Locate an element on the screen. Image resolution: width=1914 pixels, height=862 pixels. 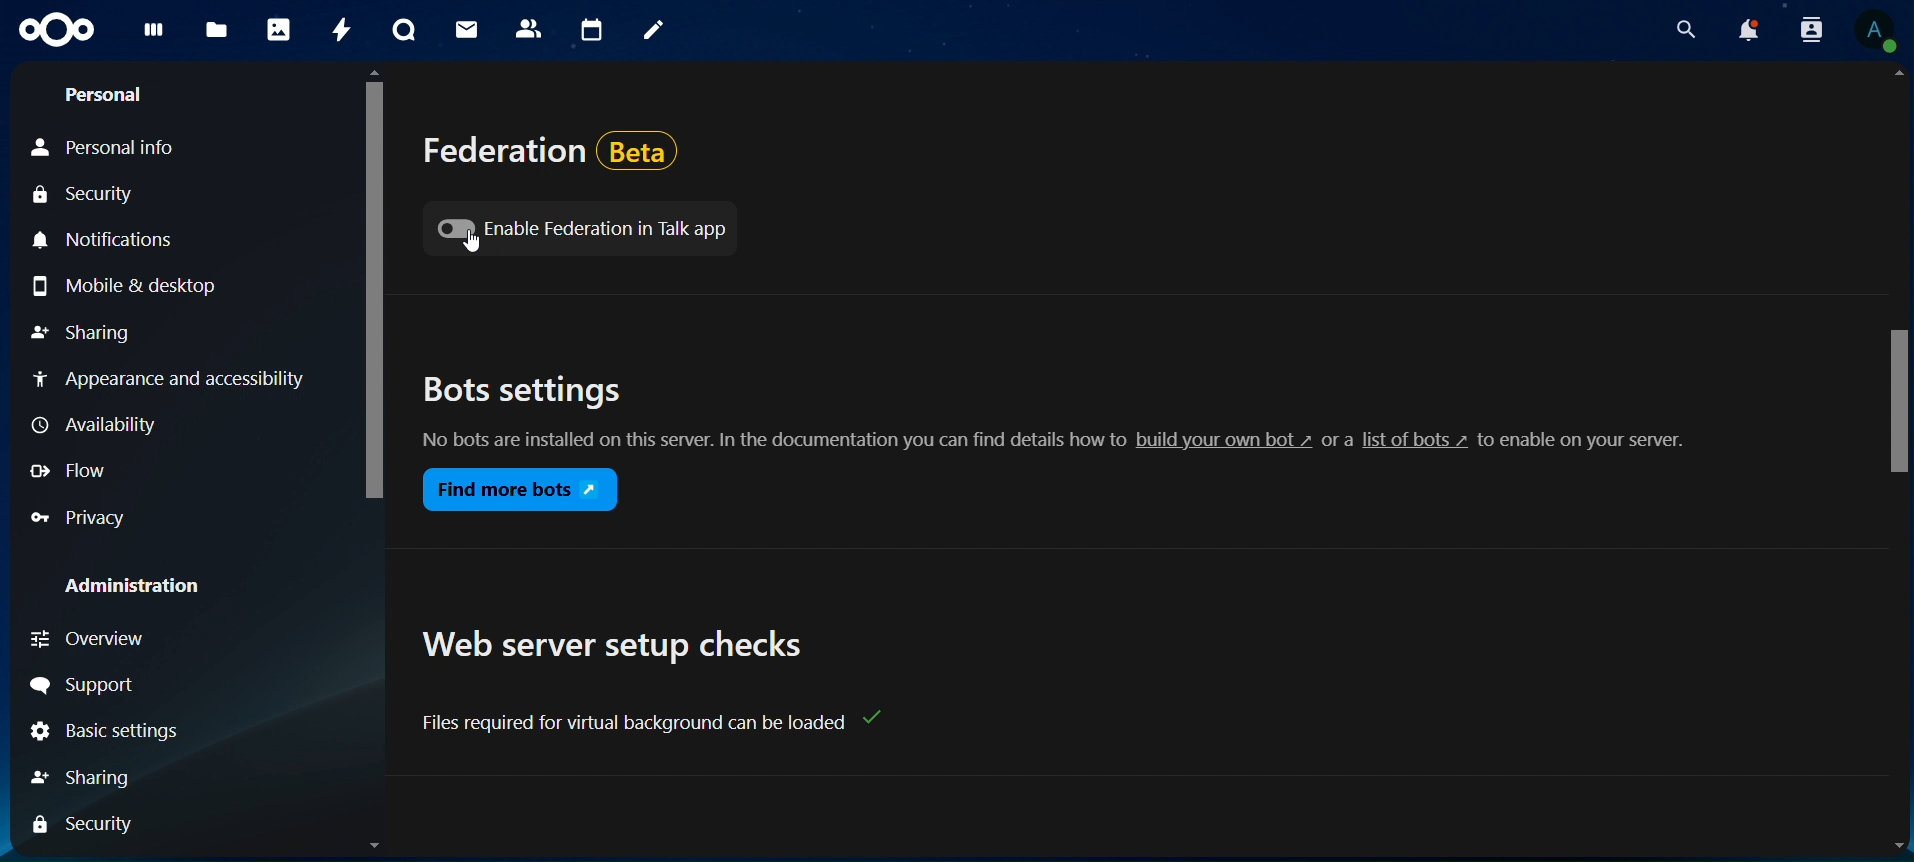
federation is located at coordinates (505, 150).